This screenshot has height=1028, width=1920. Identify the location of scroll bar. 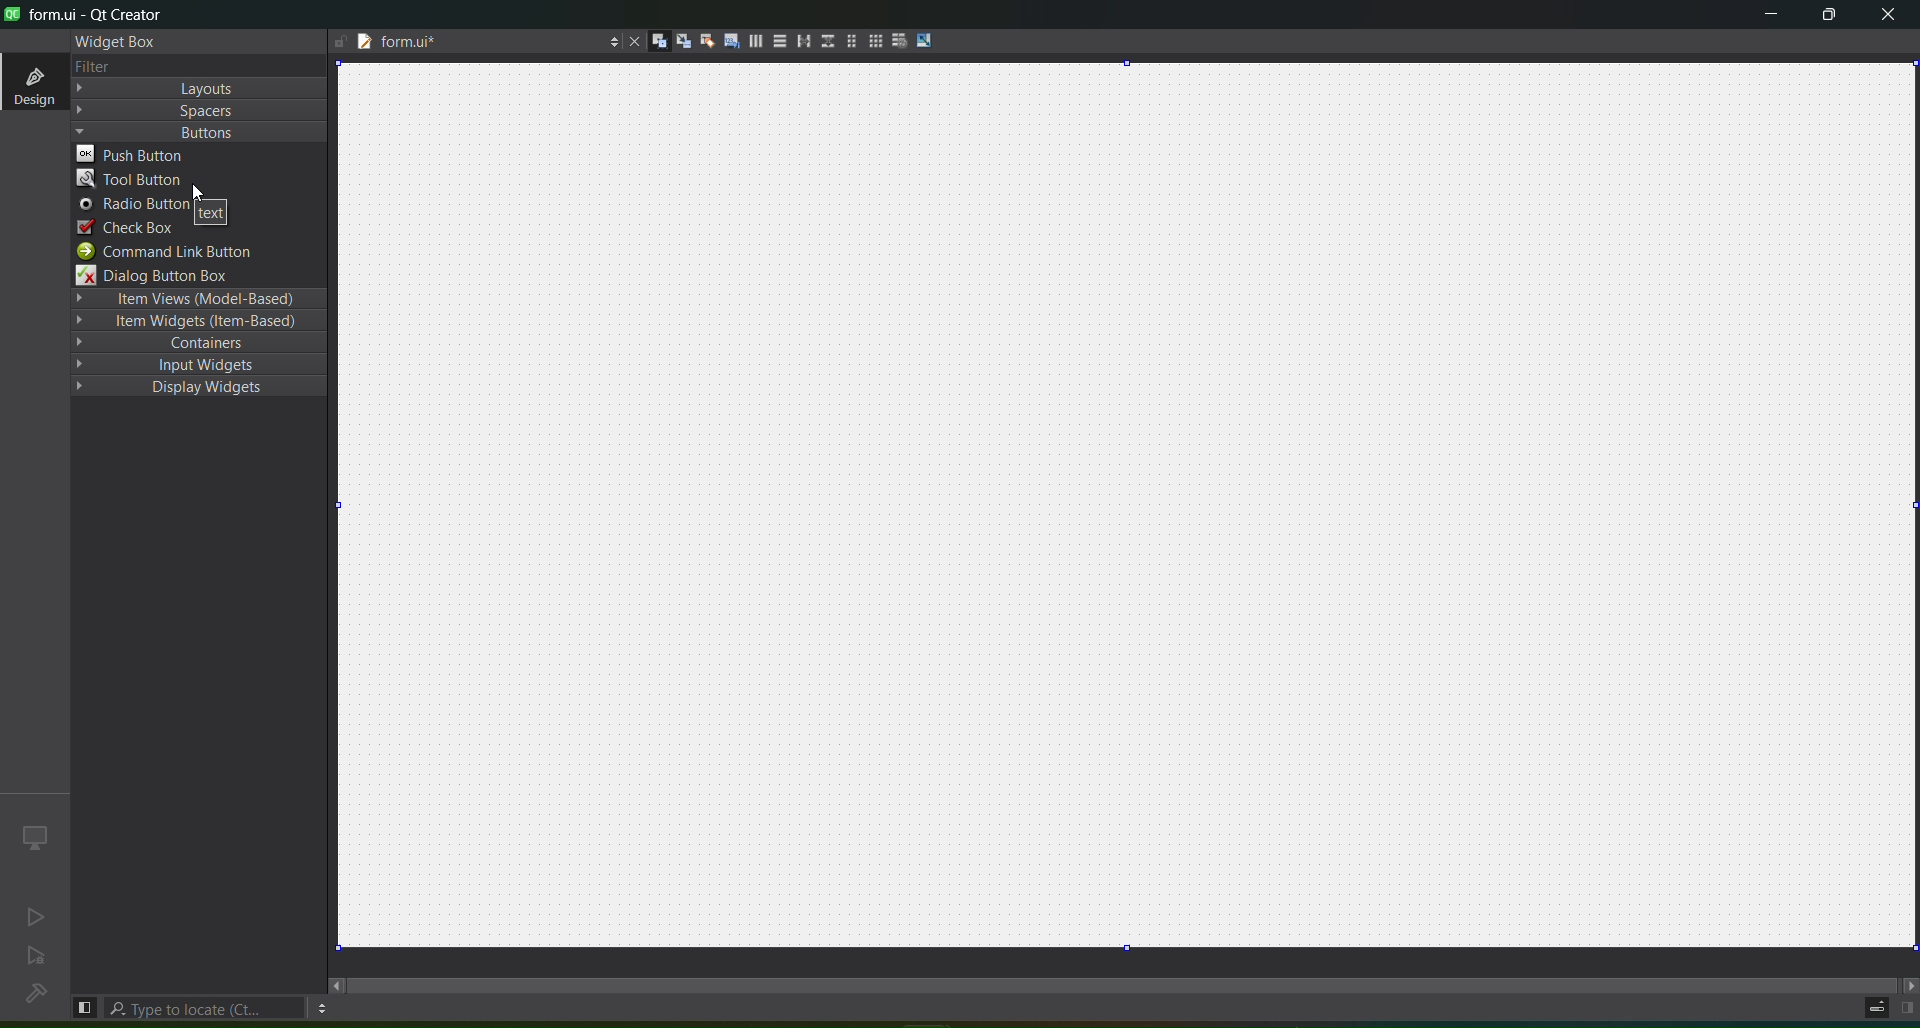
(1120, 982).